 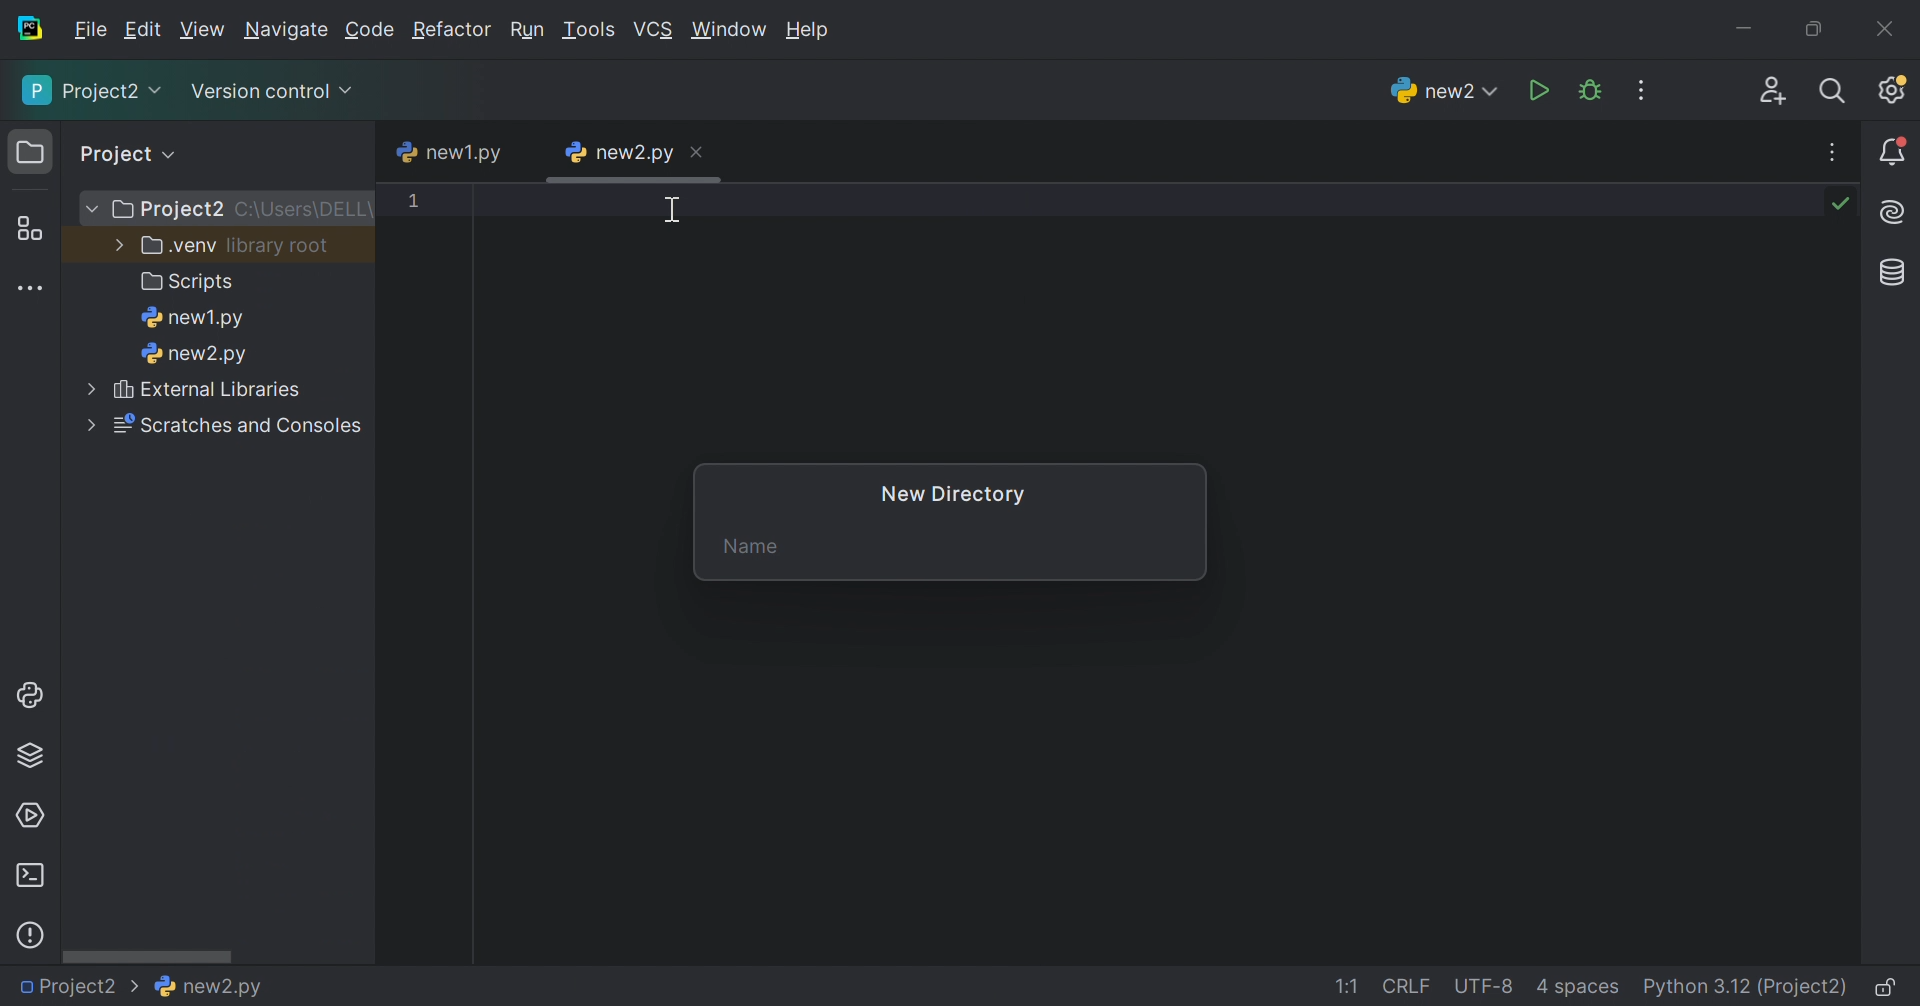 What do you see at coordinates (277, 249) in the screenshot?
I see `library.root` at bounding box center [277, 249].